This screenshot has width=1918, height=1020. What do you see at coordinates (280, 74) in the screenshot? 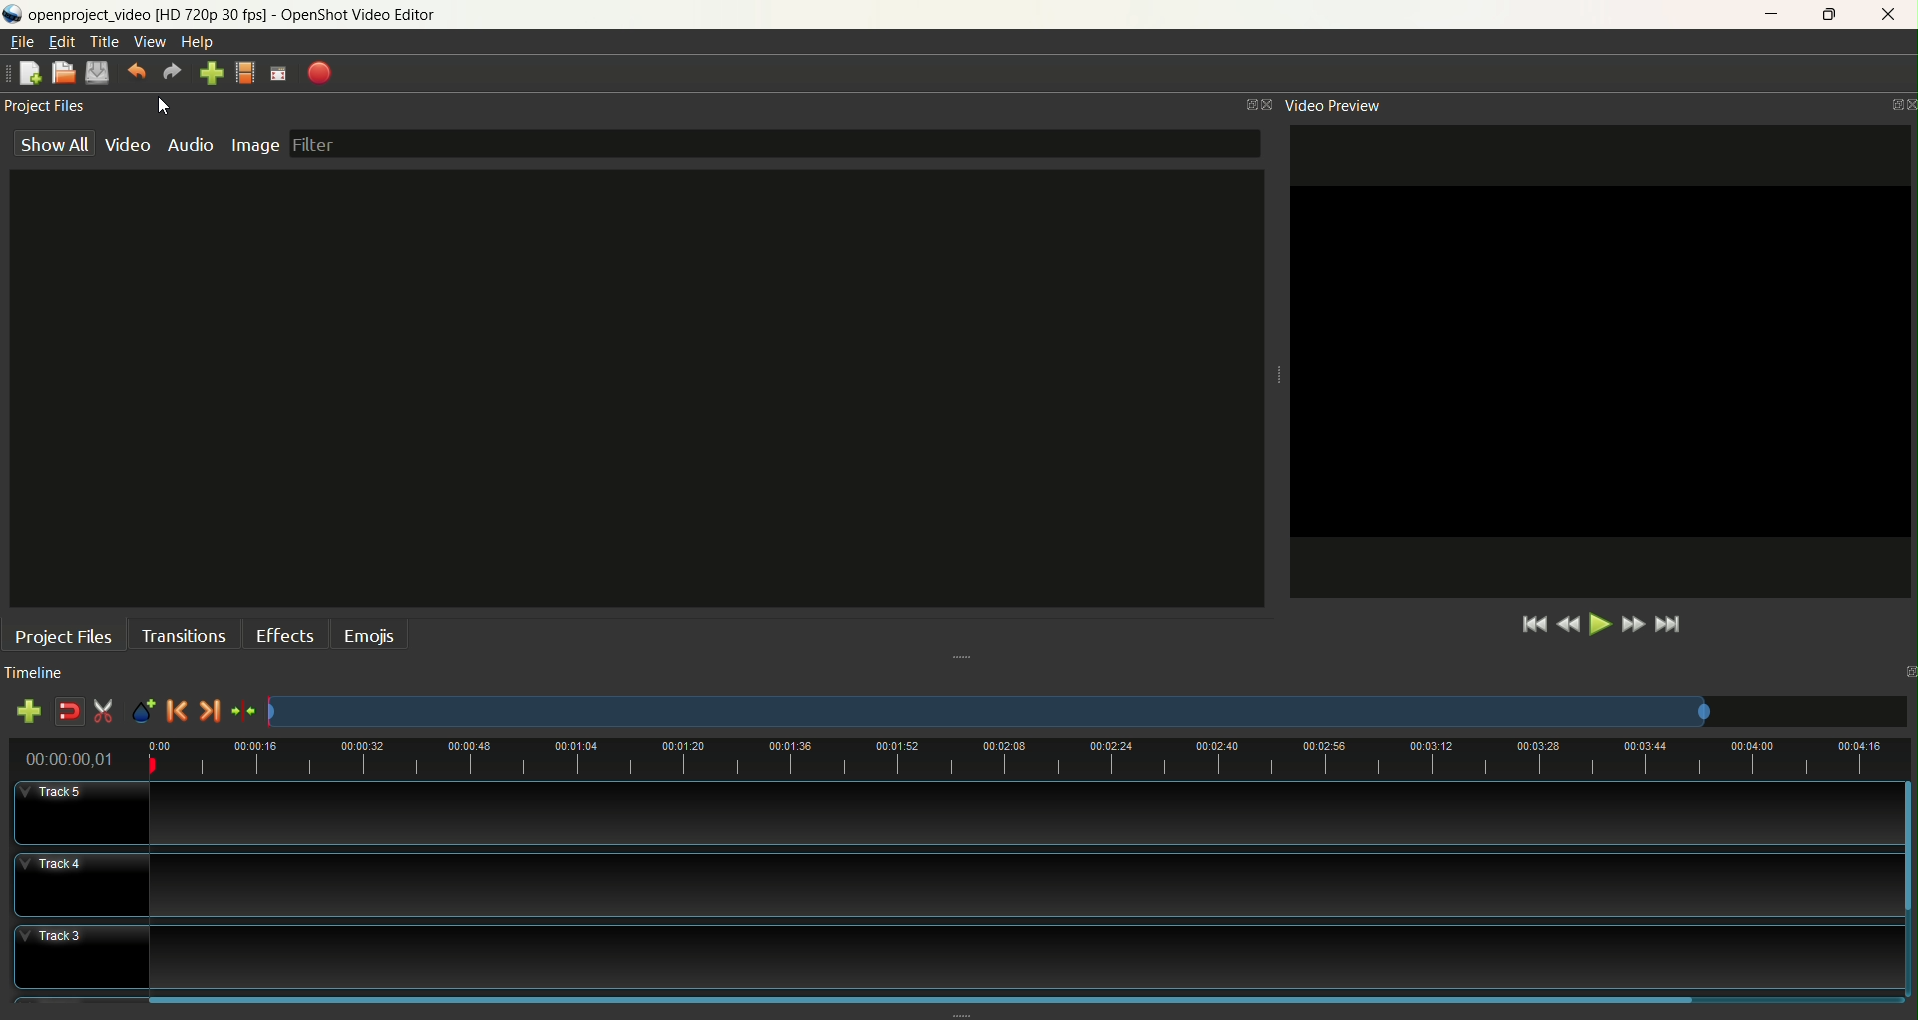
I see `fullscreen` at bounding box center [280, 74].